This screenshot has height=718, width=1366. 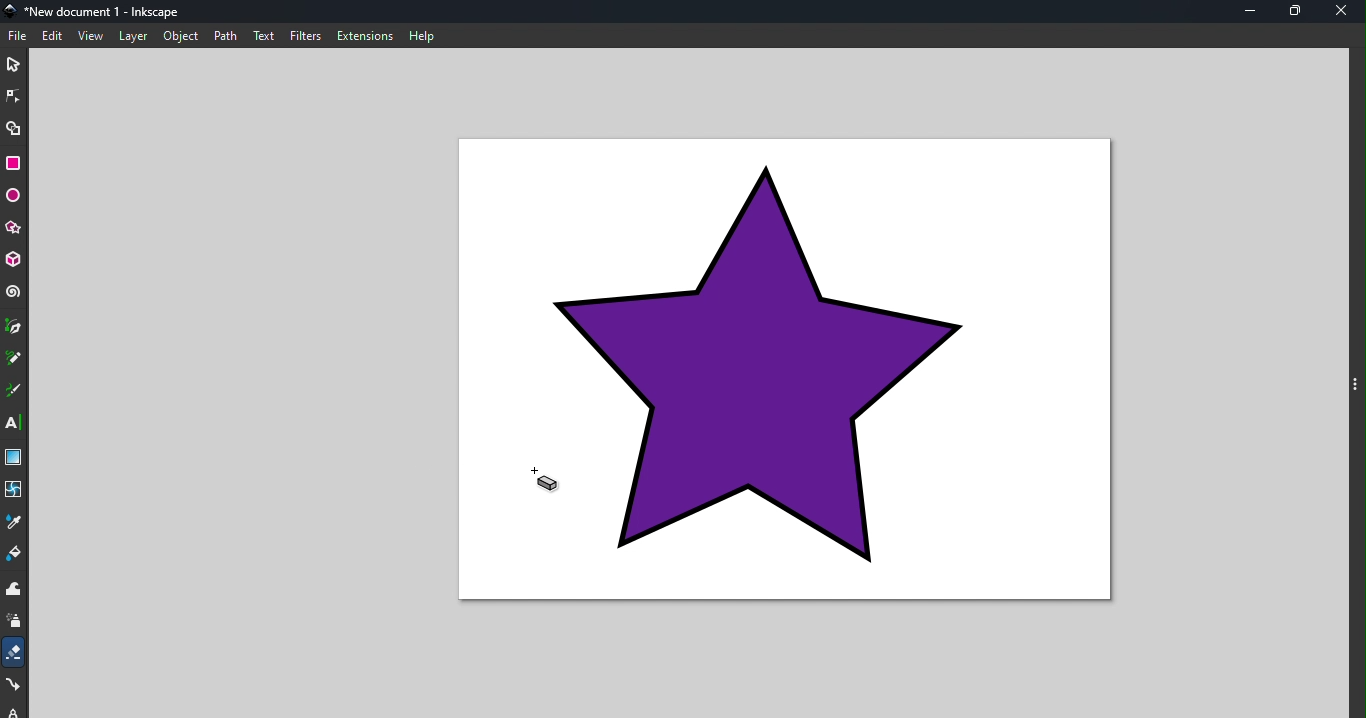 What do you see at coordinates (98, 10) in the screenshot?
I see `file name` at bounding box center [98, 10].